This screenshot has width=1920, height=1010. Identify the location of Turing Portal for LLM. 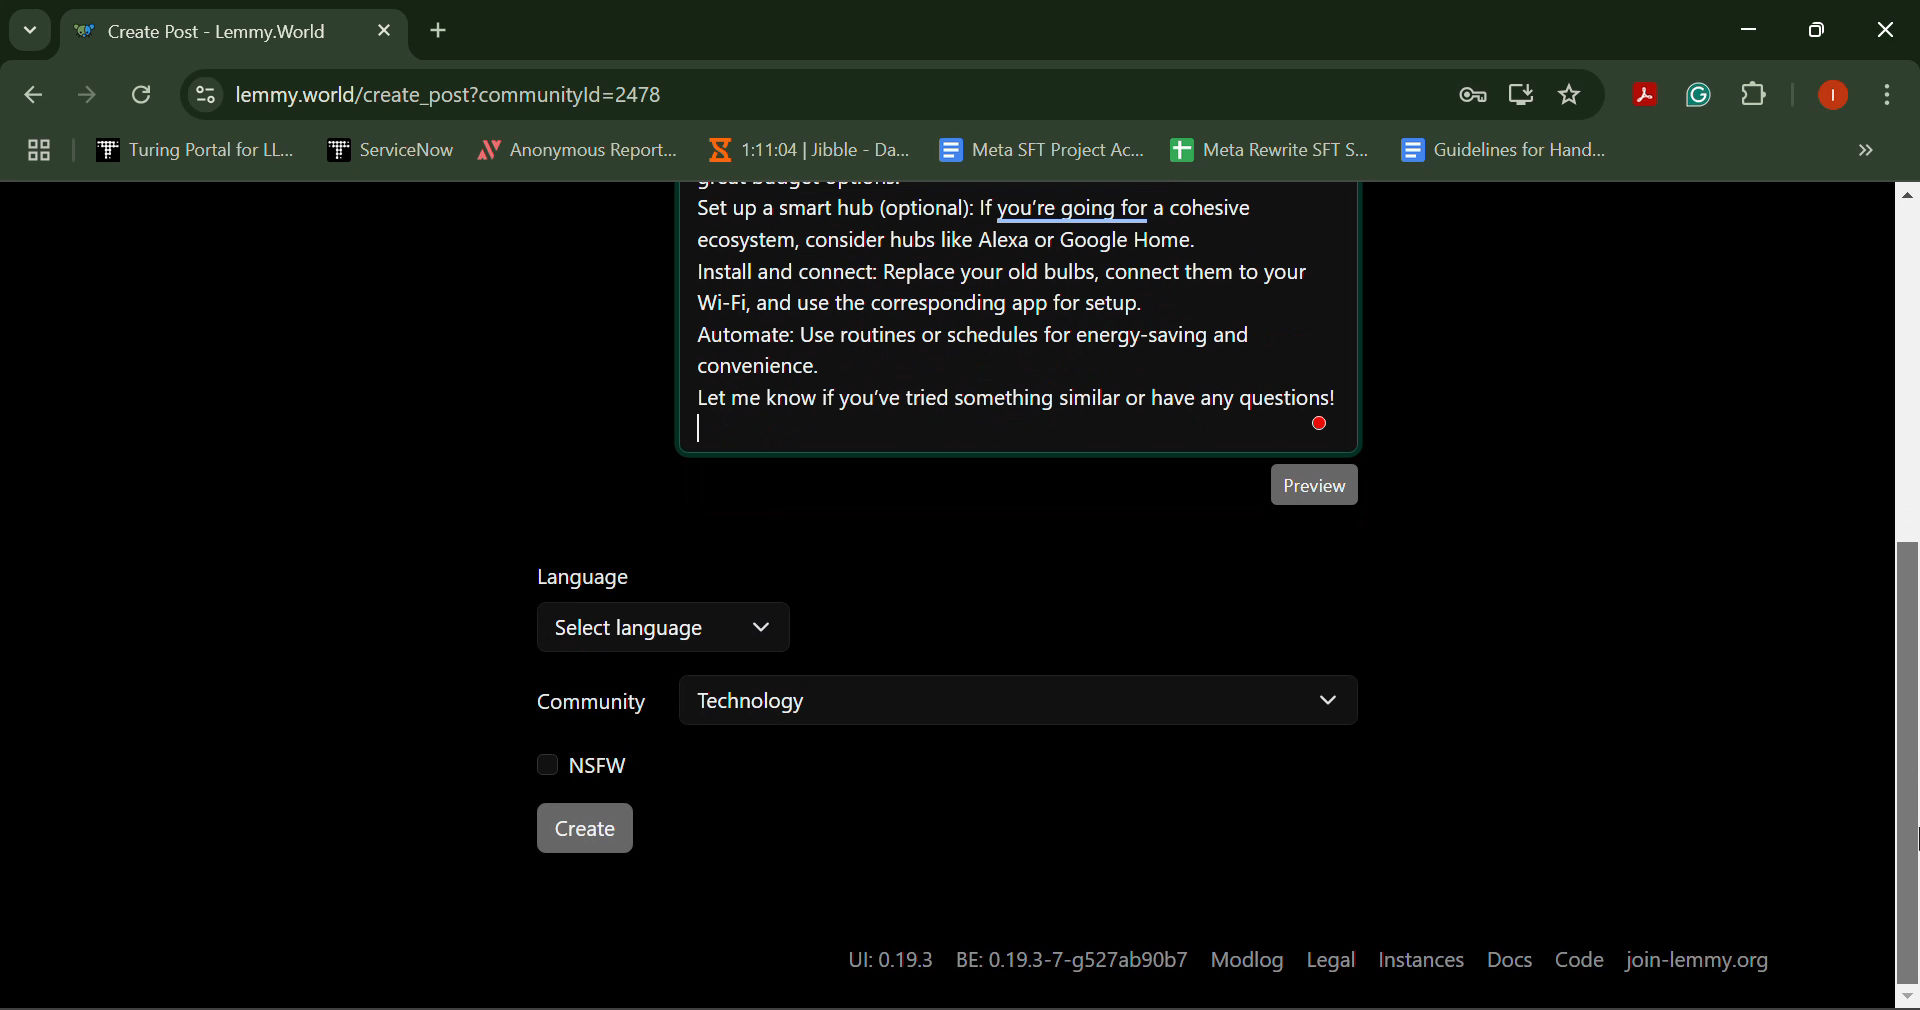
(191, 149).